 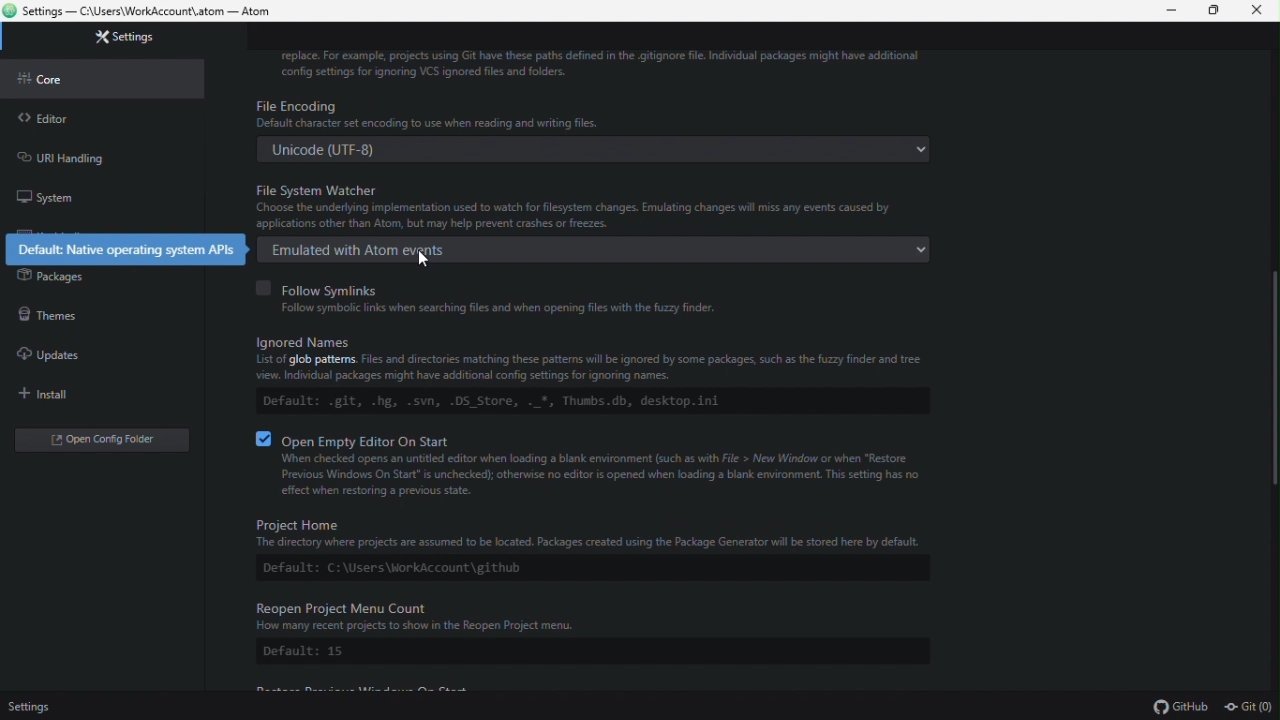 What do you see at coordinates (596, 206) in the screenshot?
I see `File System Watcher Choose the underlying implementation used to watch for file system changes. Emulating changes will miss any events caused by applications other than Atom, but may help prevent crashes or freezes.` at bounding box center [596, 206].